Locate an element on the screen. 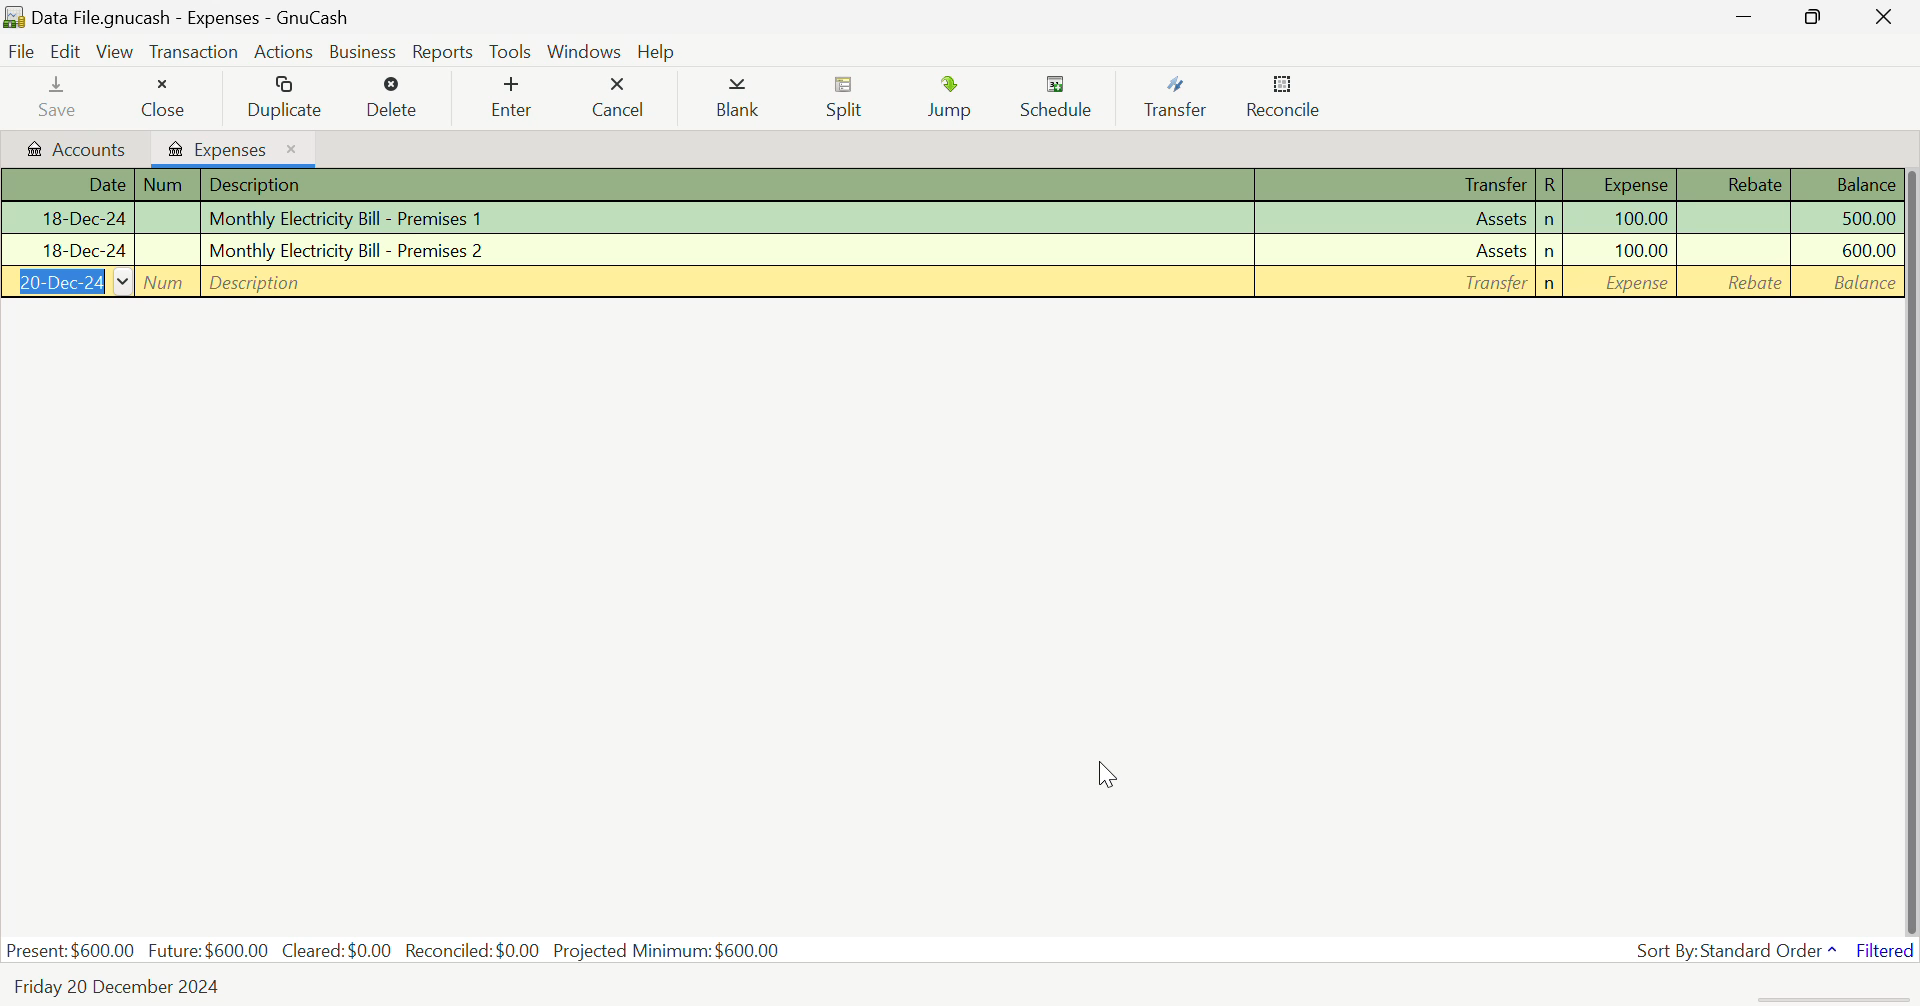 This screenshot has height=1006, width=1920. Transfer is located at coordinates (1397, 185).